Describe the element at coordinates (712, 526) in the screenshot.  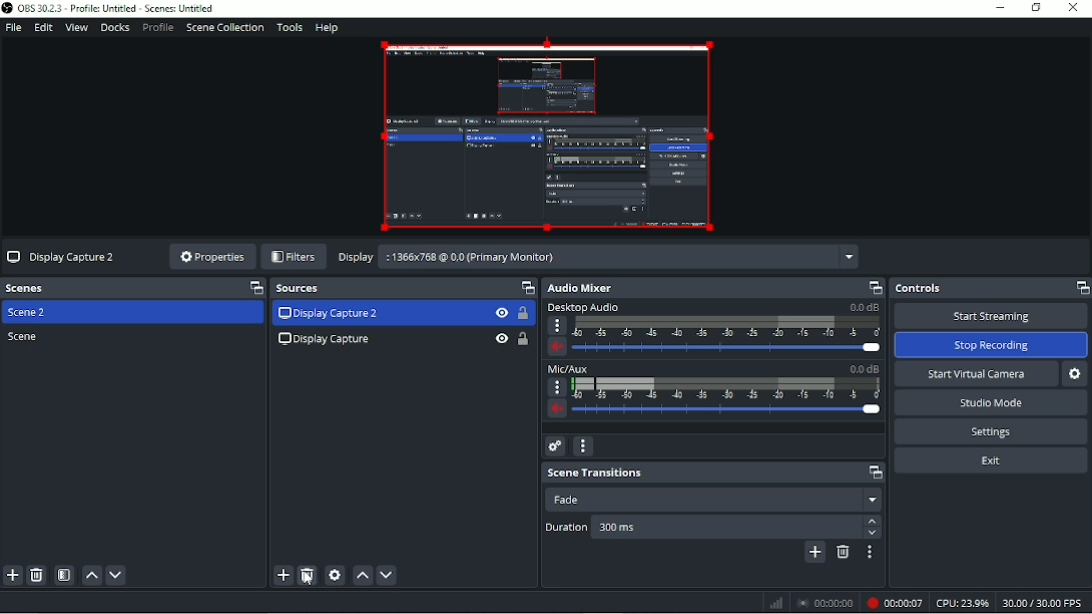
I see `Duration` at that location.